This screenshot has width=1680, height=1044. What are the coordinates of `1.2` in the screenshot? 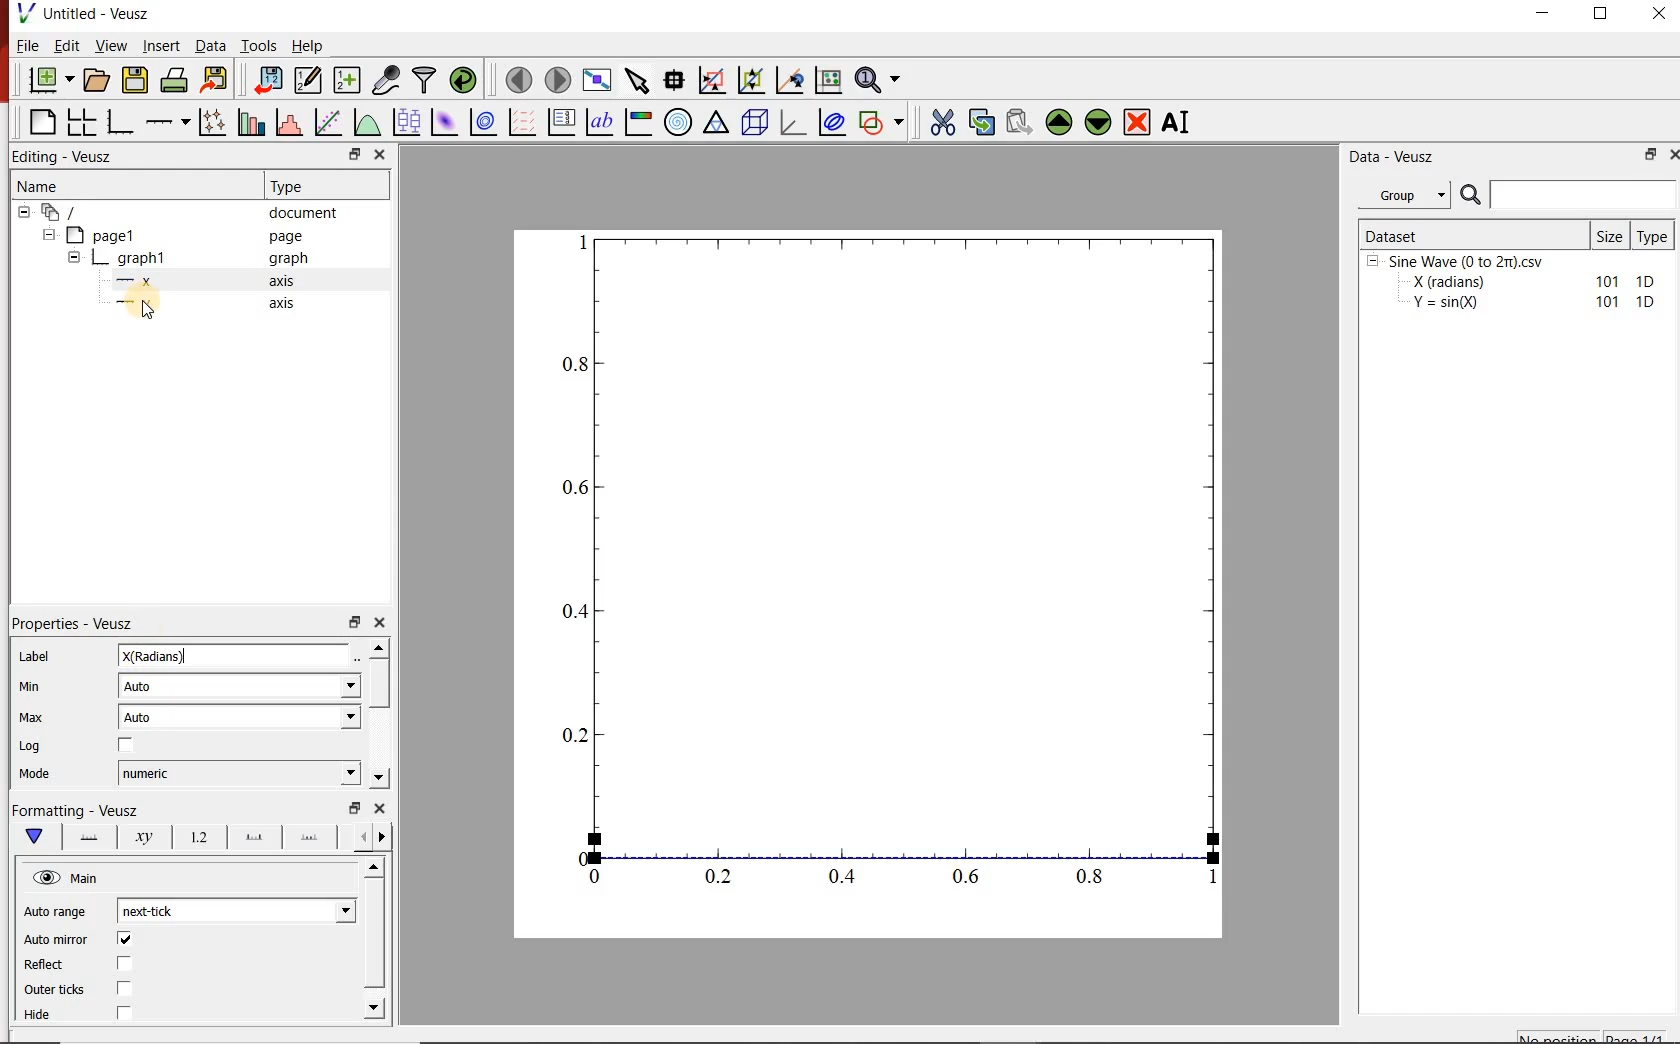 It's located at (196, 838).